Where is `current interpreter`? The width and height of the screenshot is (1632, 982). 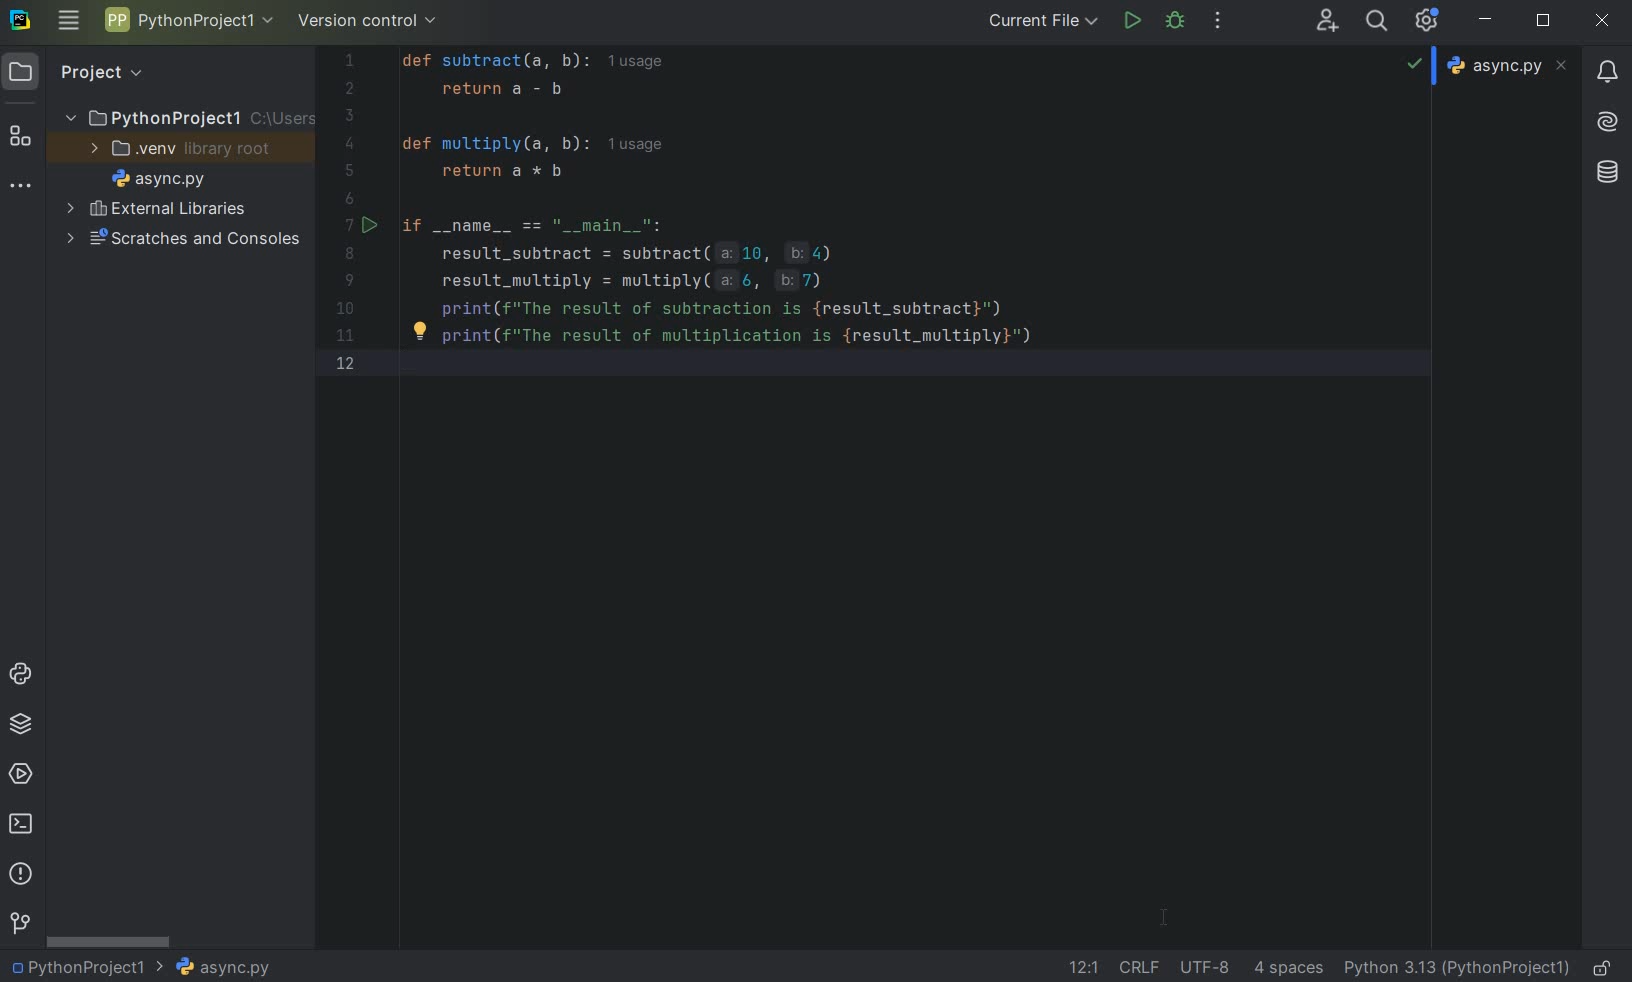
current interpreter is located at coordinates (1459, 969).